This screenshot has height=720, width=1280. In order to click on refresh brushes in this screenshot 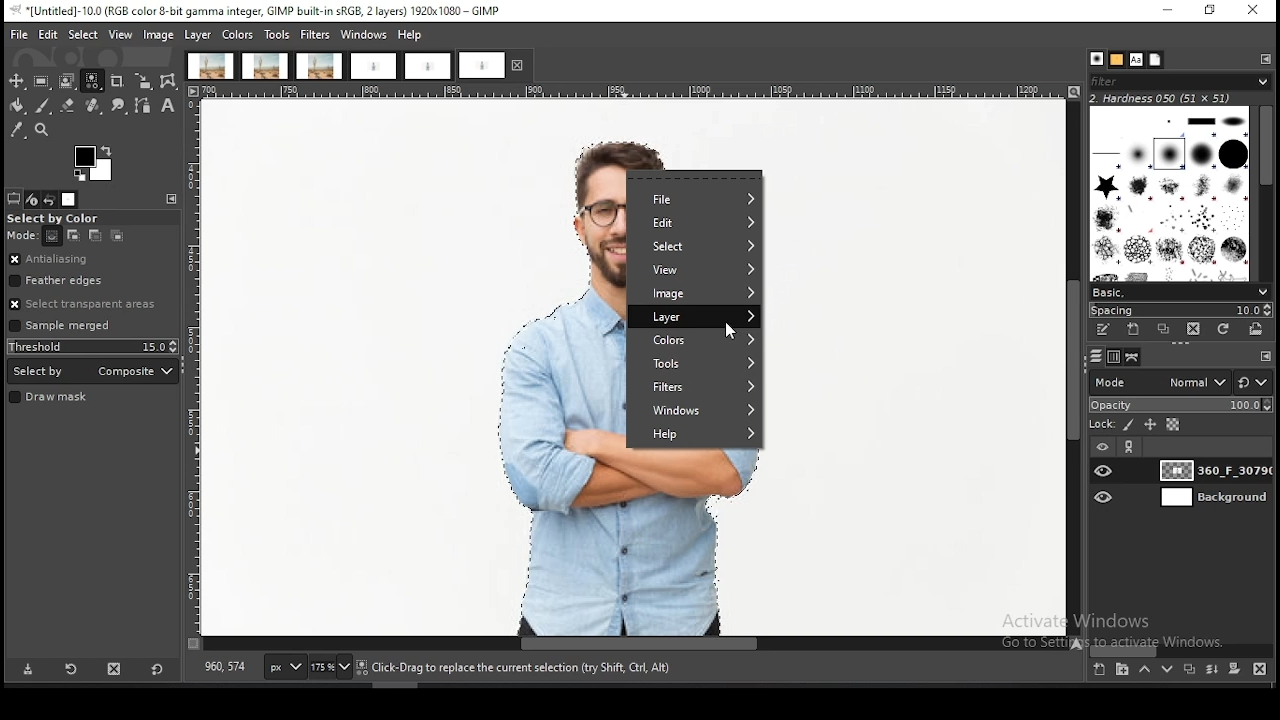, I will do `click(1221, 330)`.